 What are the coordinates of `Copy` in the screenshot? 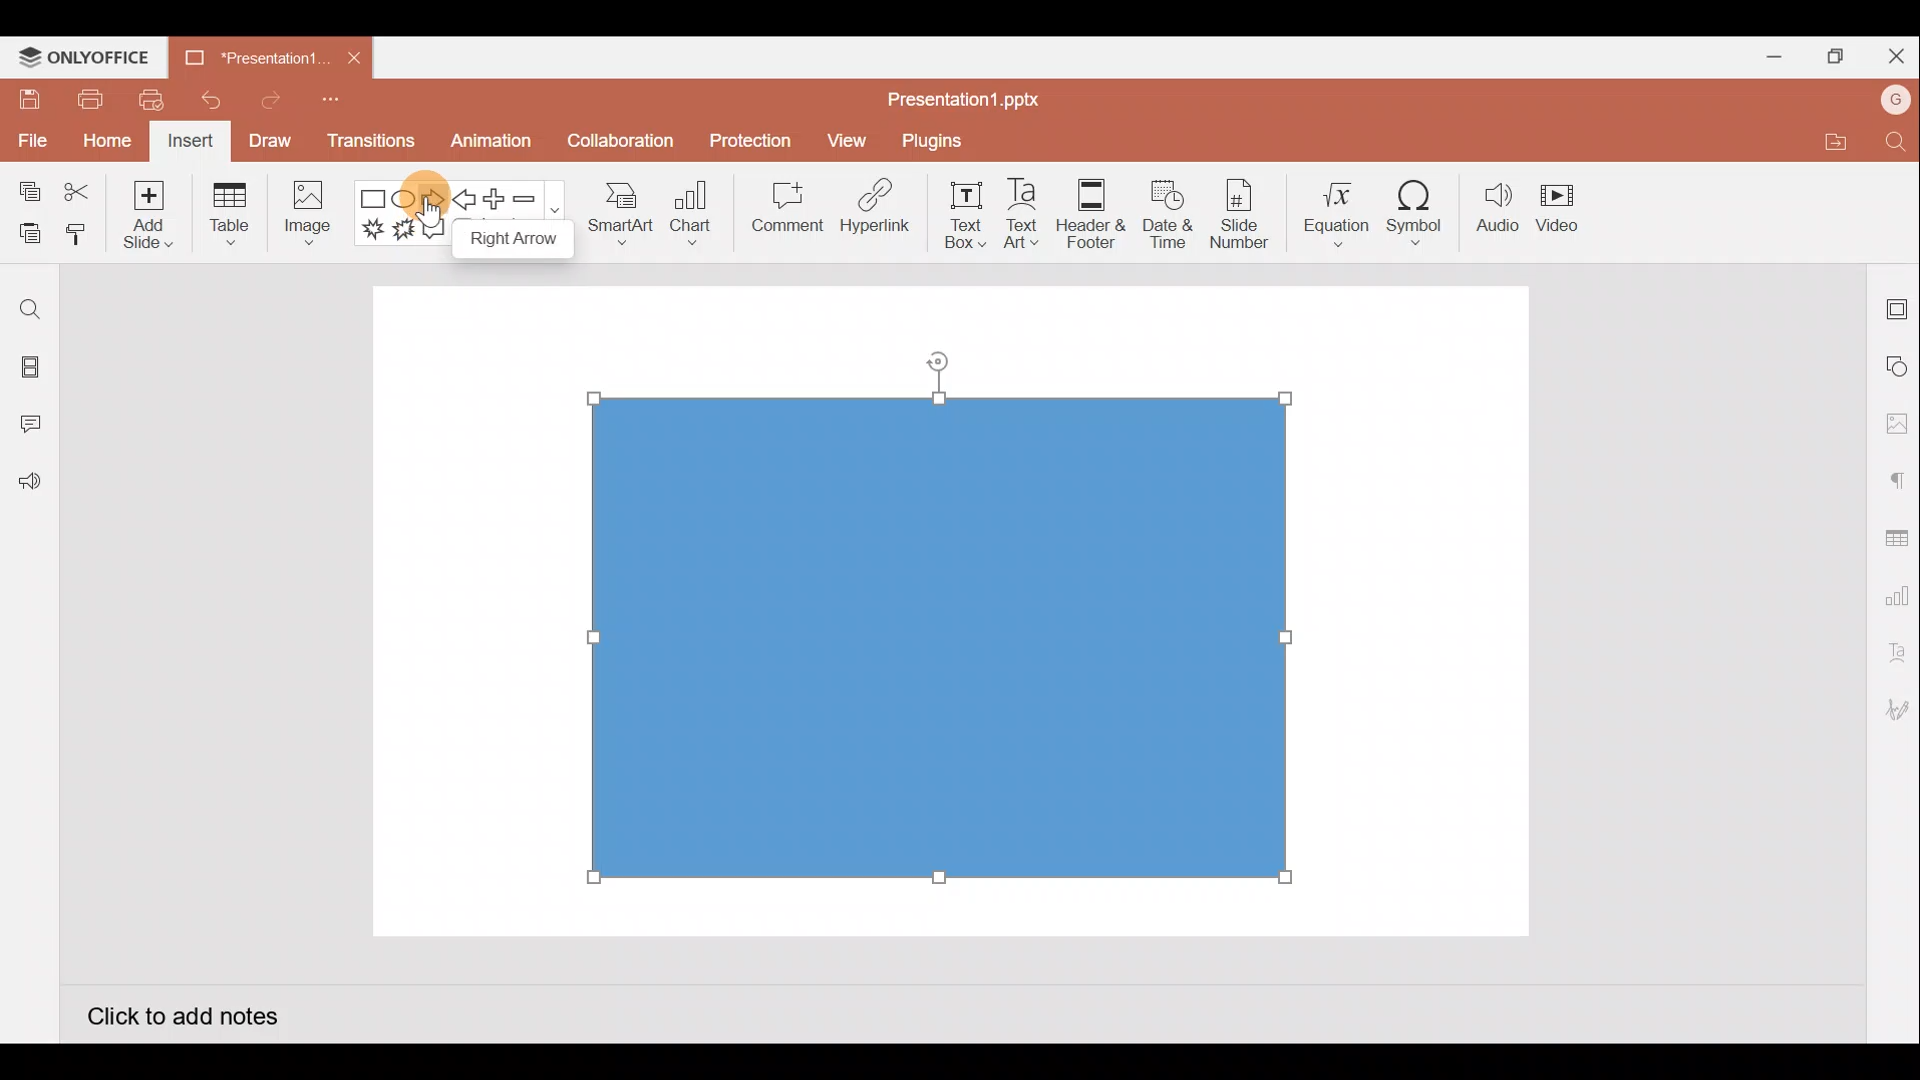 It's located at (26, 193).